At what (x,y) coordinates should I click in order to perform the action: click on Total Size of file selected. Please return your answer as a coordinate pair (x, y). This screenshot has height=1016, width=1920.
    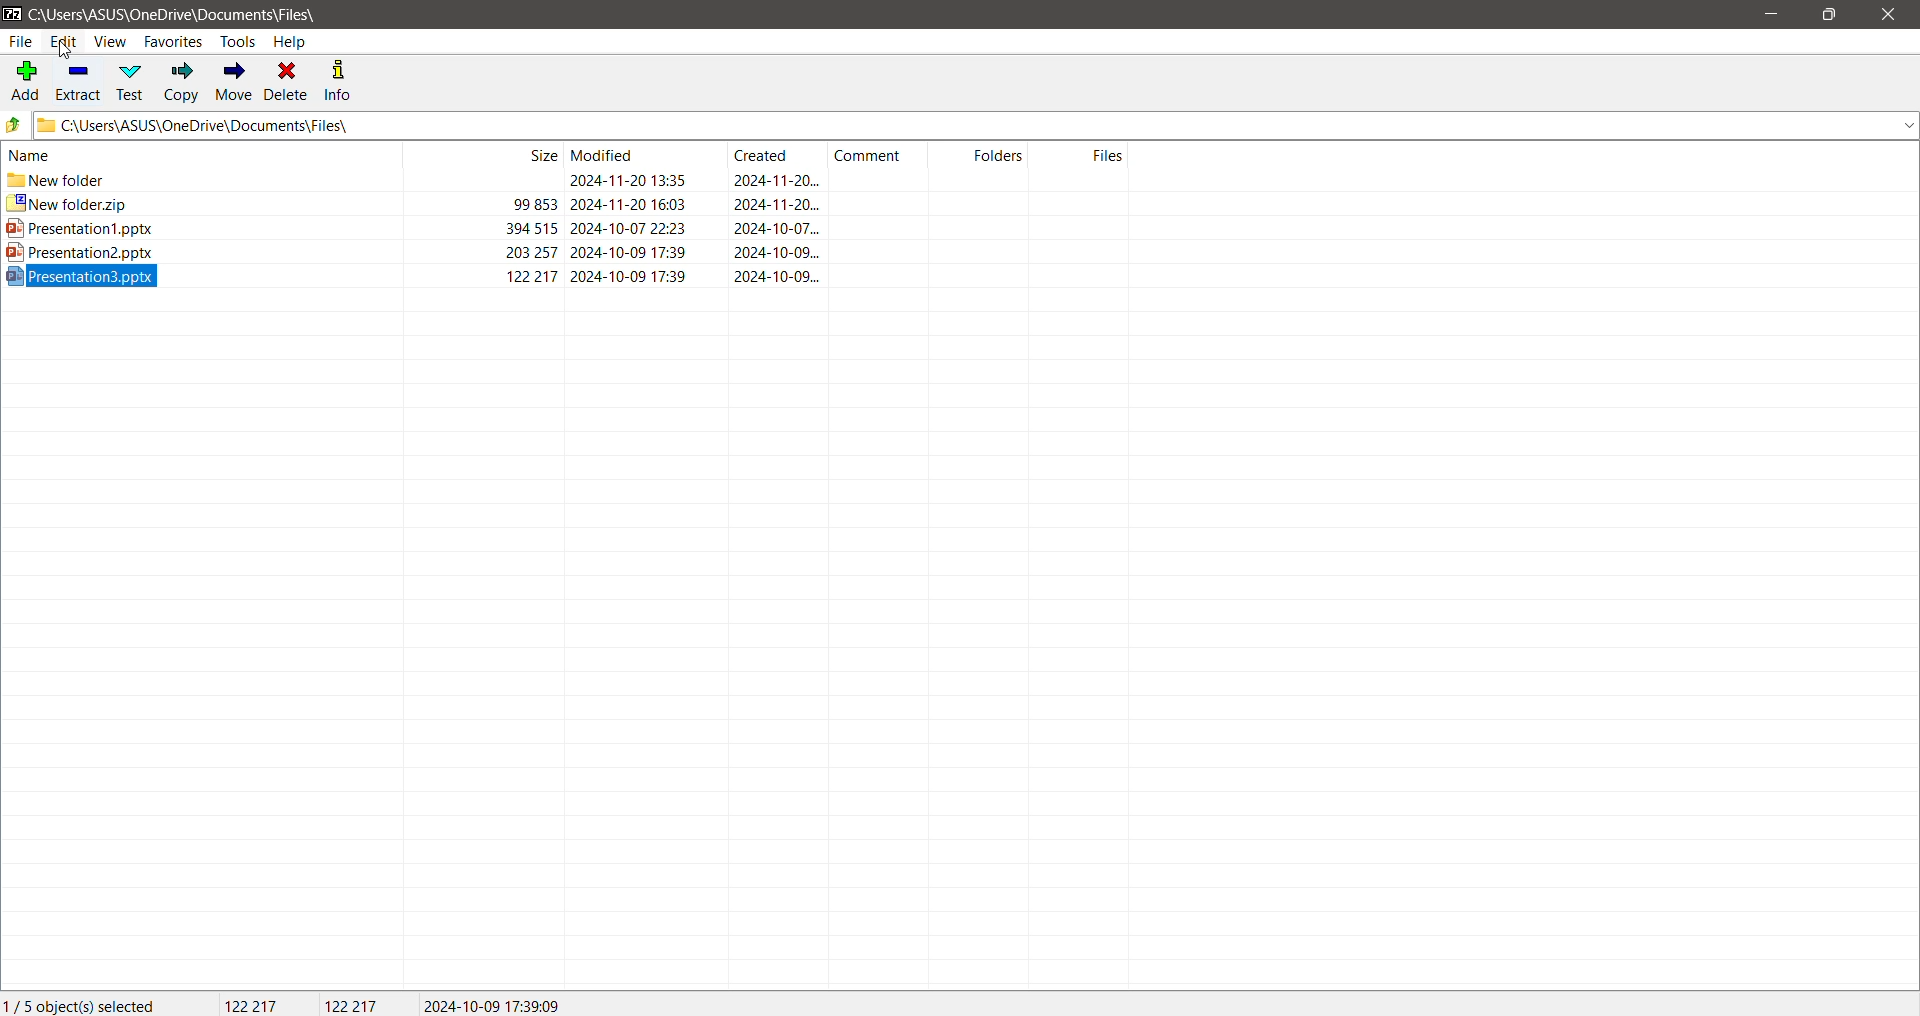
    Looking at the image, I should click on (241, 1004).